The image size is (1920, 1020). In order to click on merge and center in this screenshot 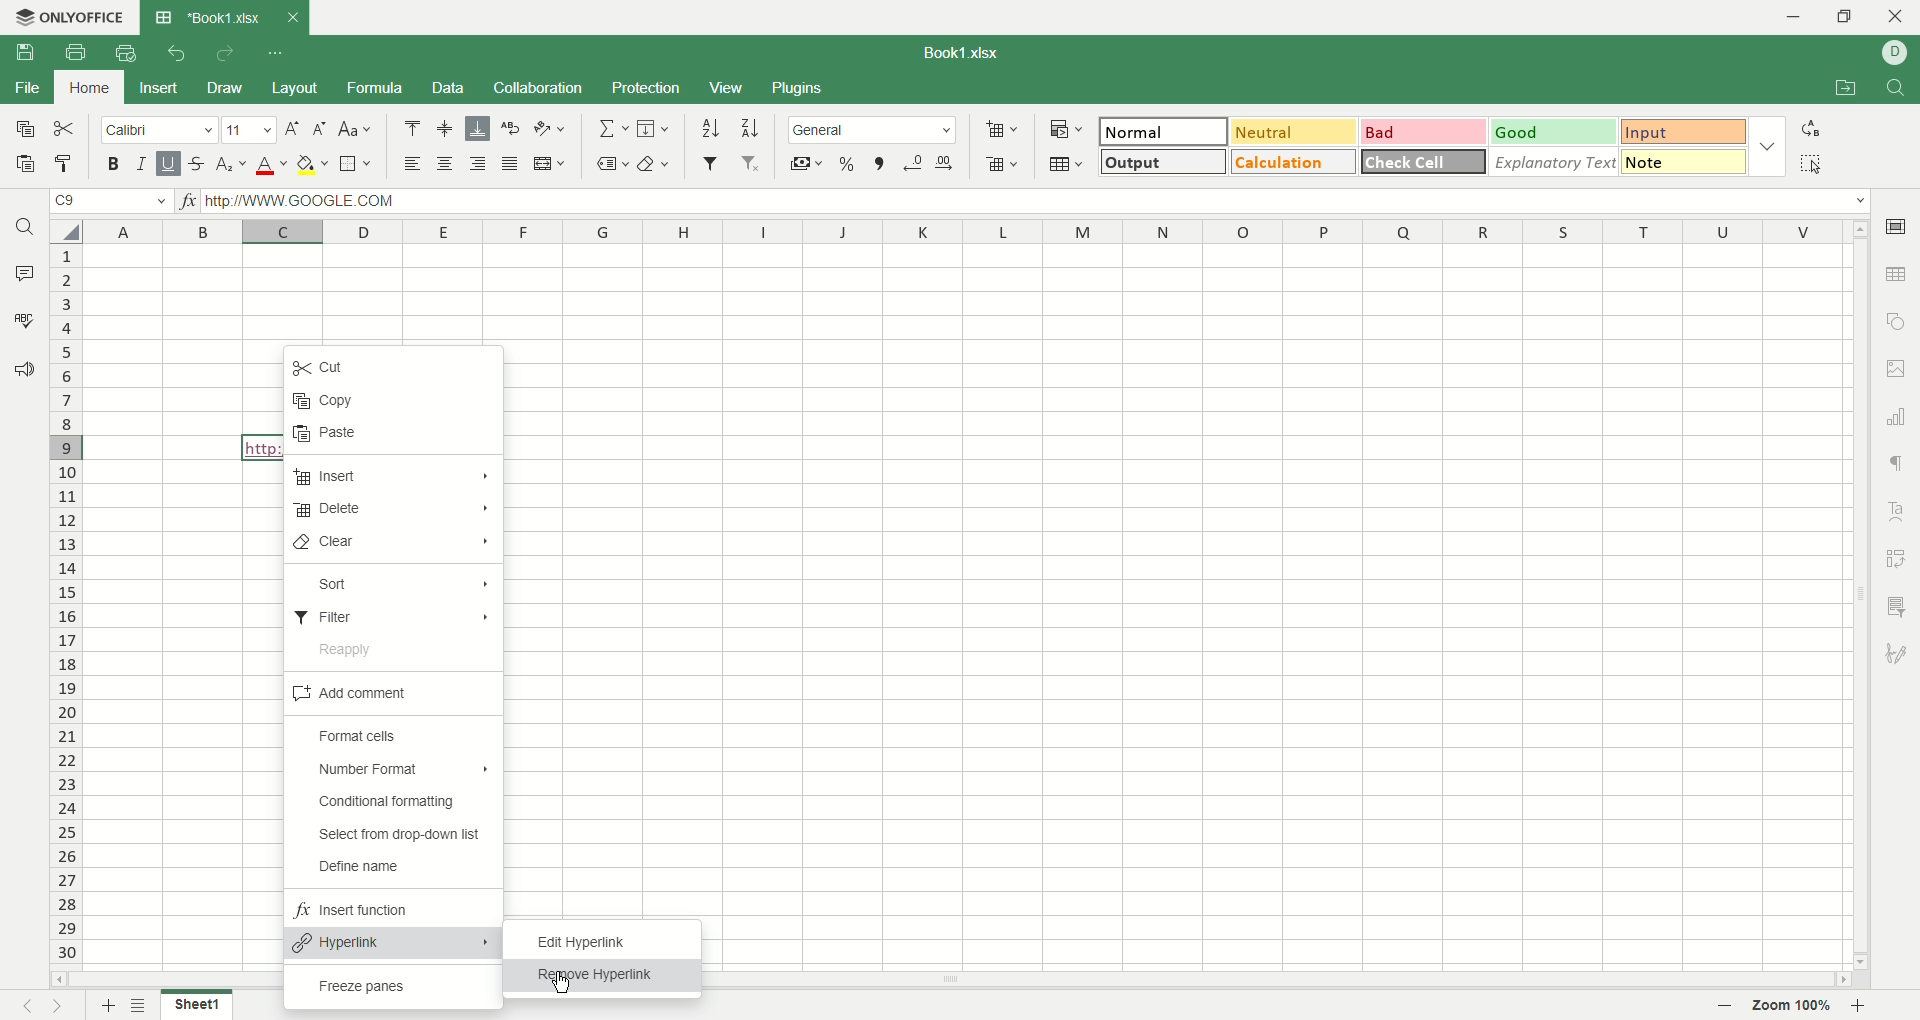, I will do `click(548, 165)`.